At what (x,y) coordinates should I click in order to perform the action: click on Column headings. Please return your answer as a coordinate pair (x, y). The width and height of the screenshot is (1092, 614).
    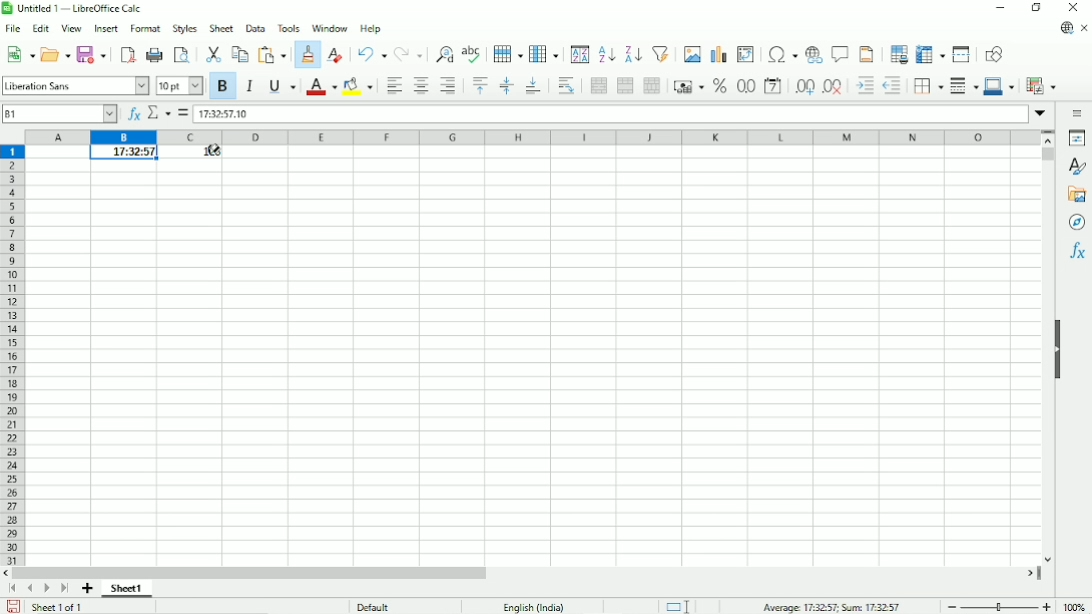
    Looking at the image, I should click on (534, 137).